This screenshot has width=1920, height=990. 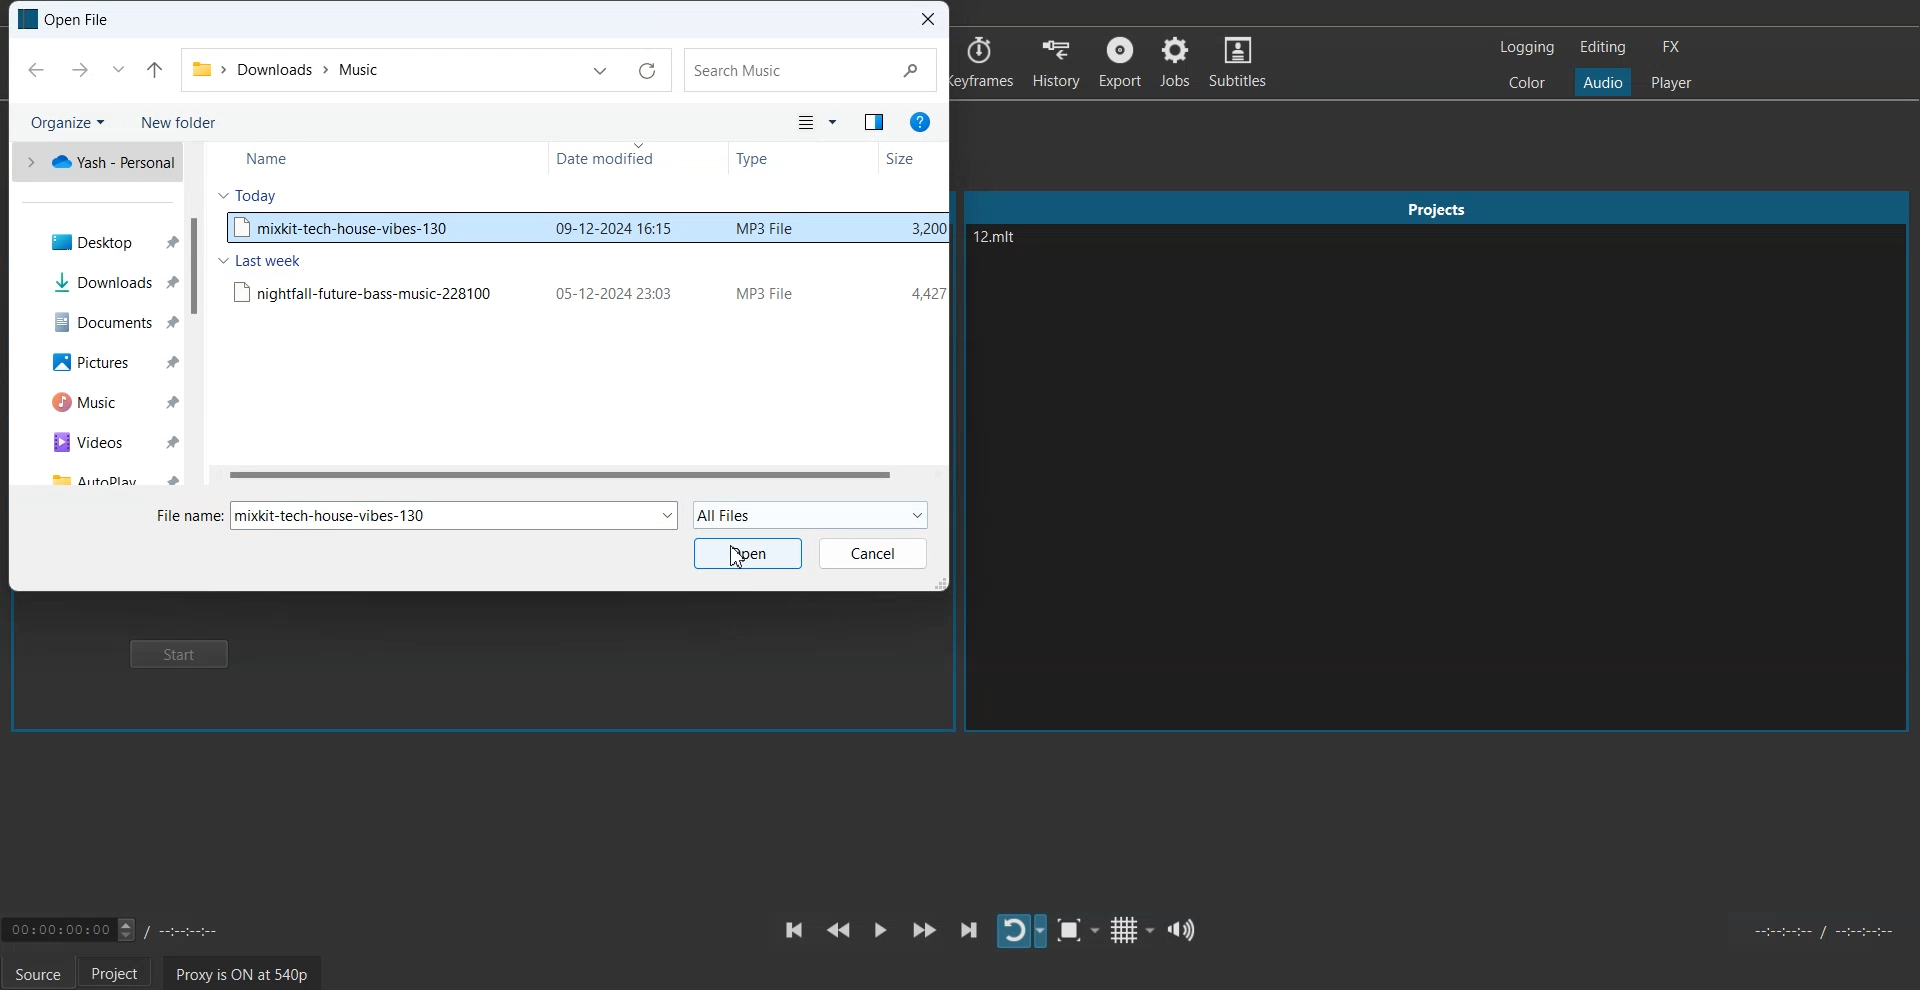 I want to click on Audio, so click(x=1603, y=83).